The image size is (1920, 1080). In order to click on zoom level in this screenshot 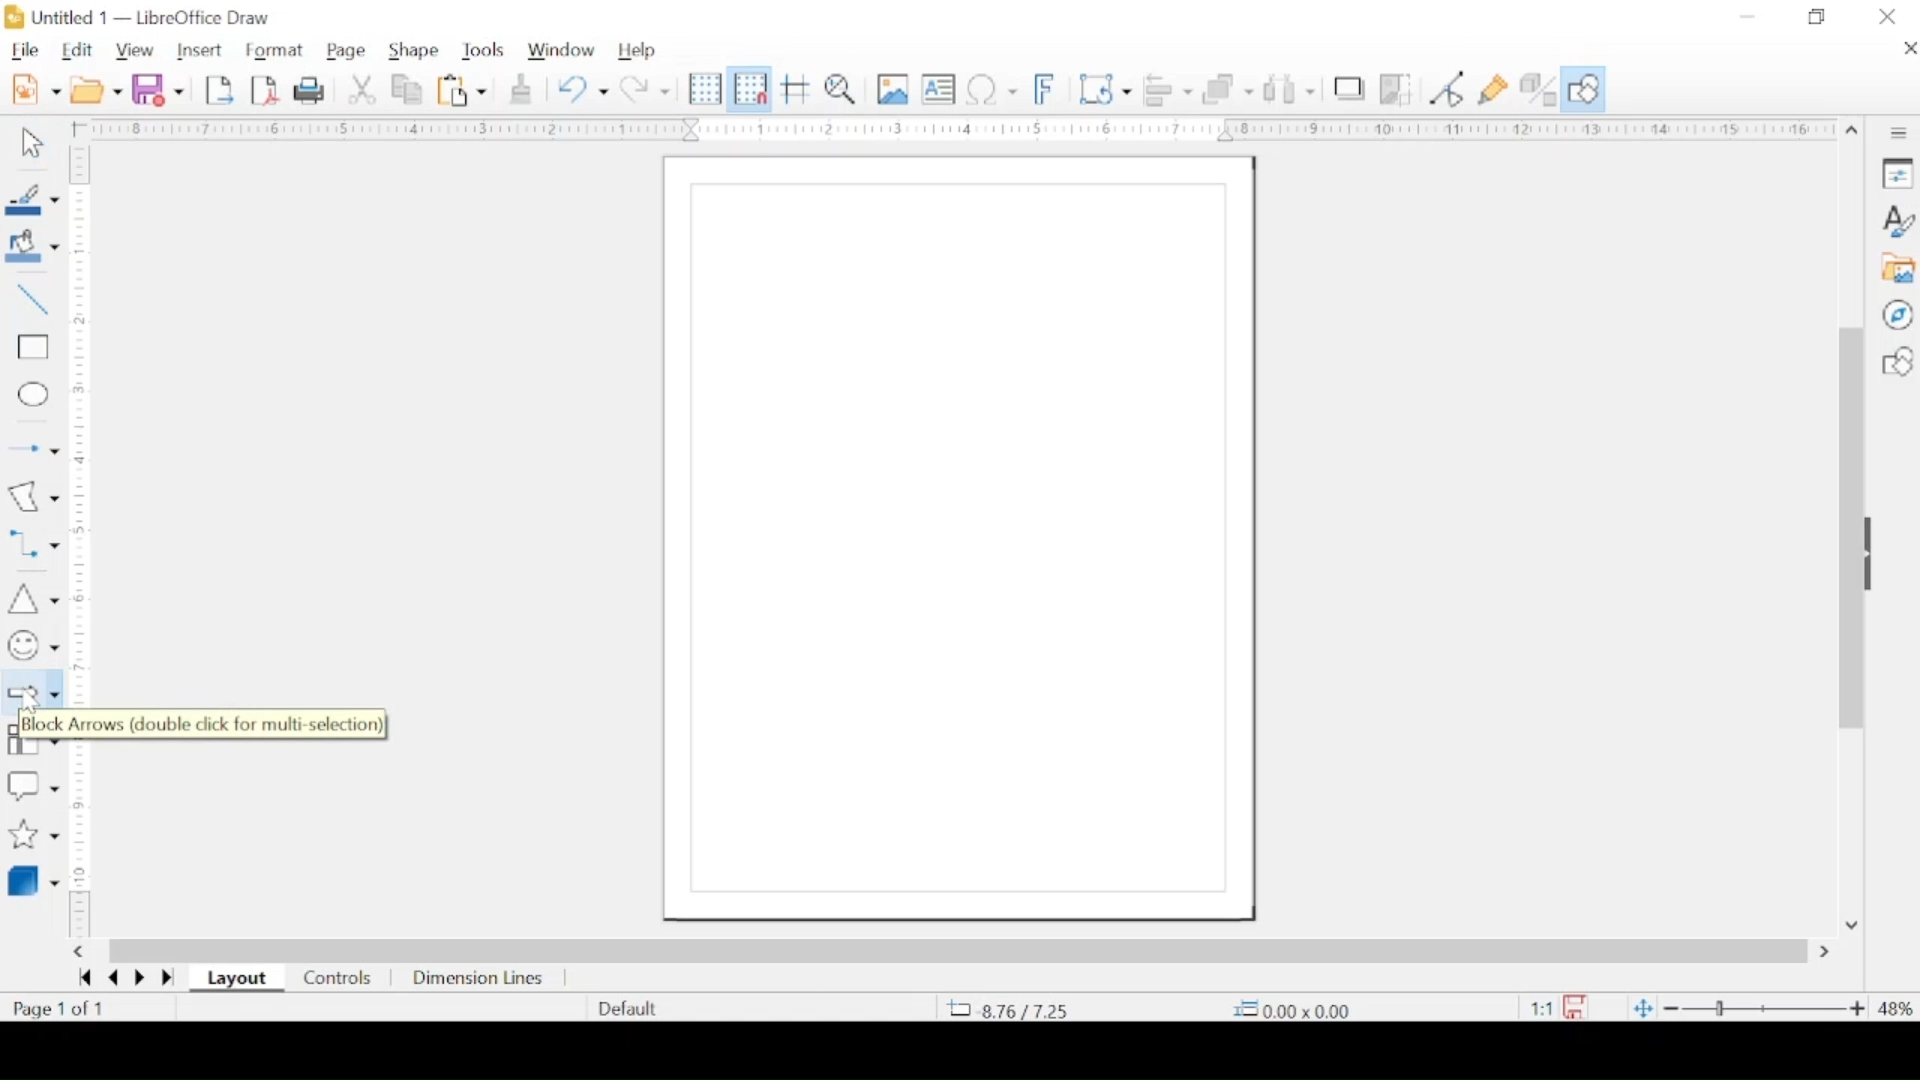, I will do `click(1896, 1010)`.